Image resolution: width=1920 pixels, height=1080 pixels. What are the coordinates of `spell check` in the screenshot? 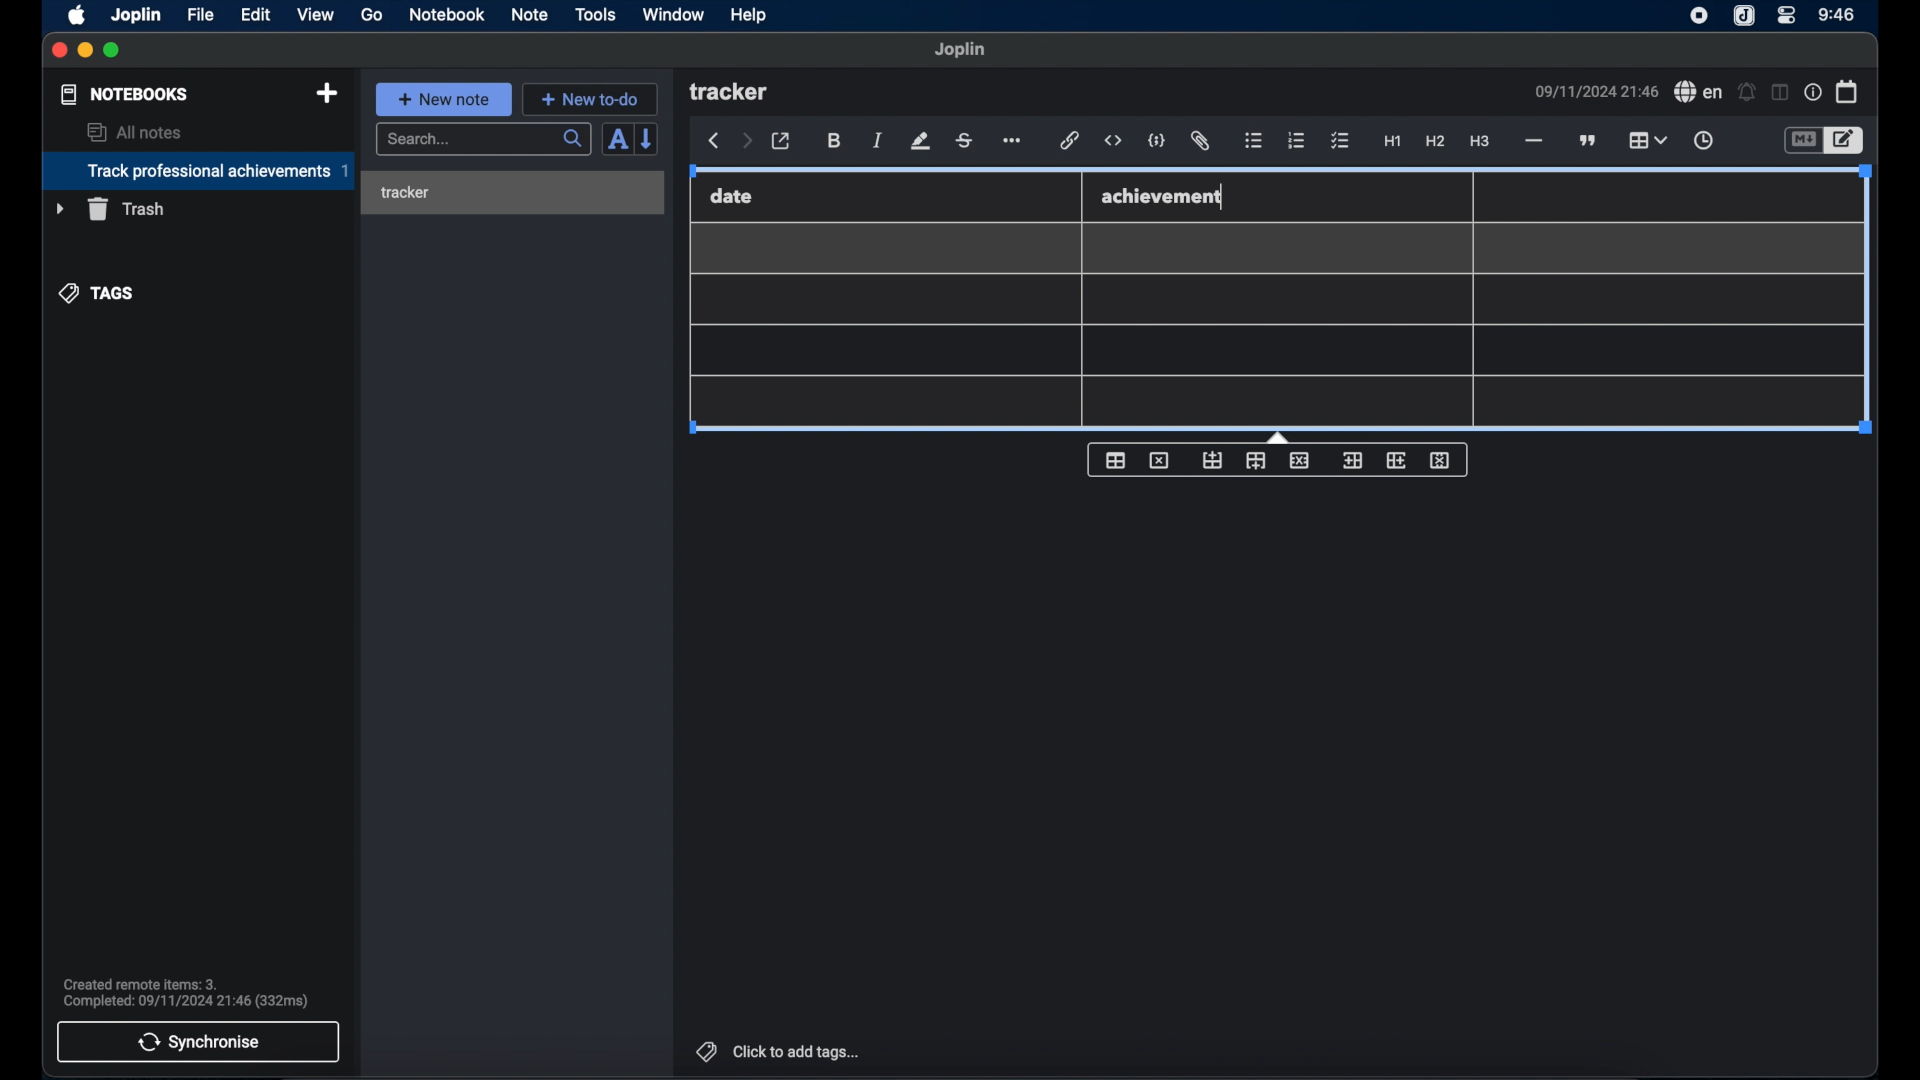 It's located at (1698, 92).